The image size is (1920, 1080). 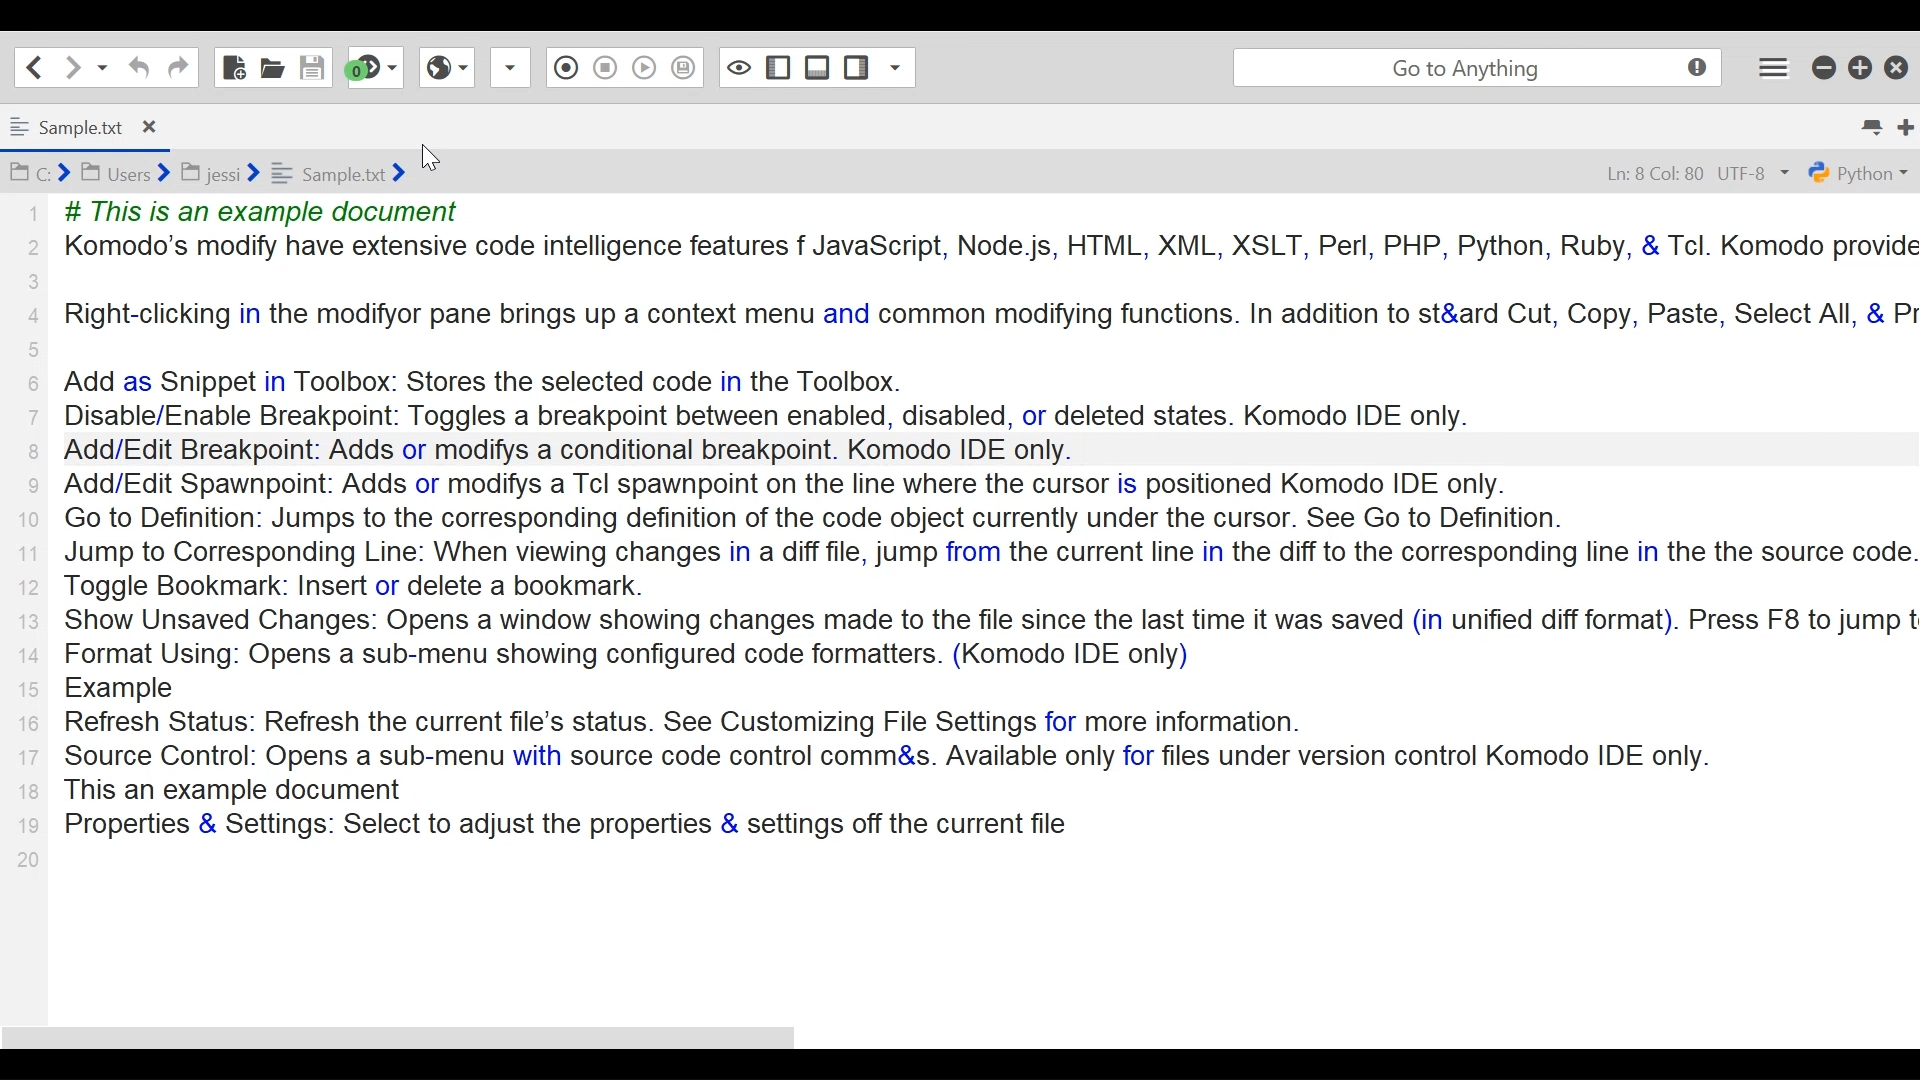 What do you see at coordinates (1862, 66) in the screenshot?
I see `Restore` at bounding box center [1862, 66].